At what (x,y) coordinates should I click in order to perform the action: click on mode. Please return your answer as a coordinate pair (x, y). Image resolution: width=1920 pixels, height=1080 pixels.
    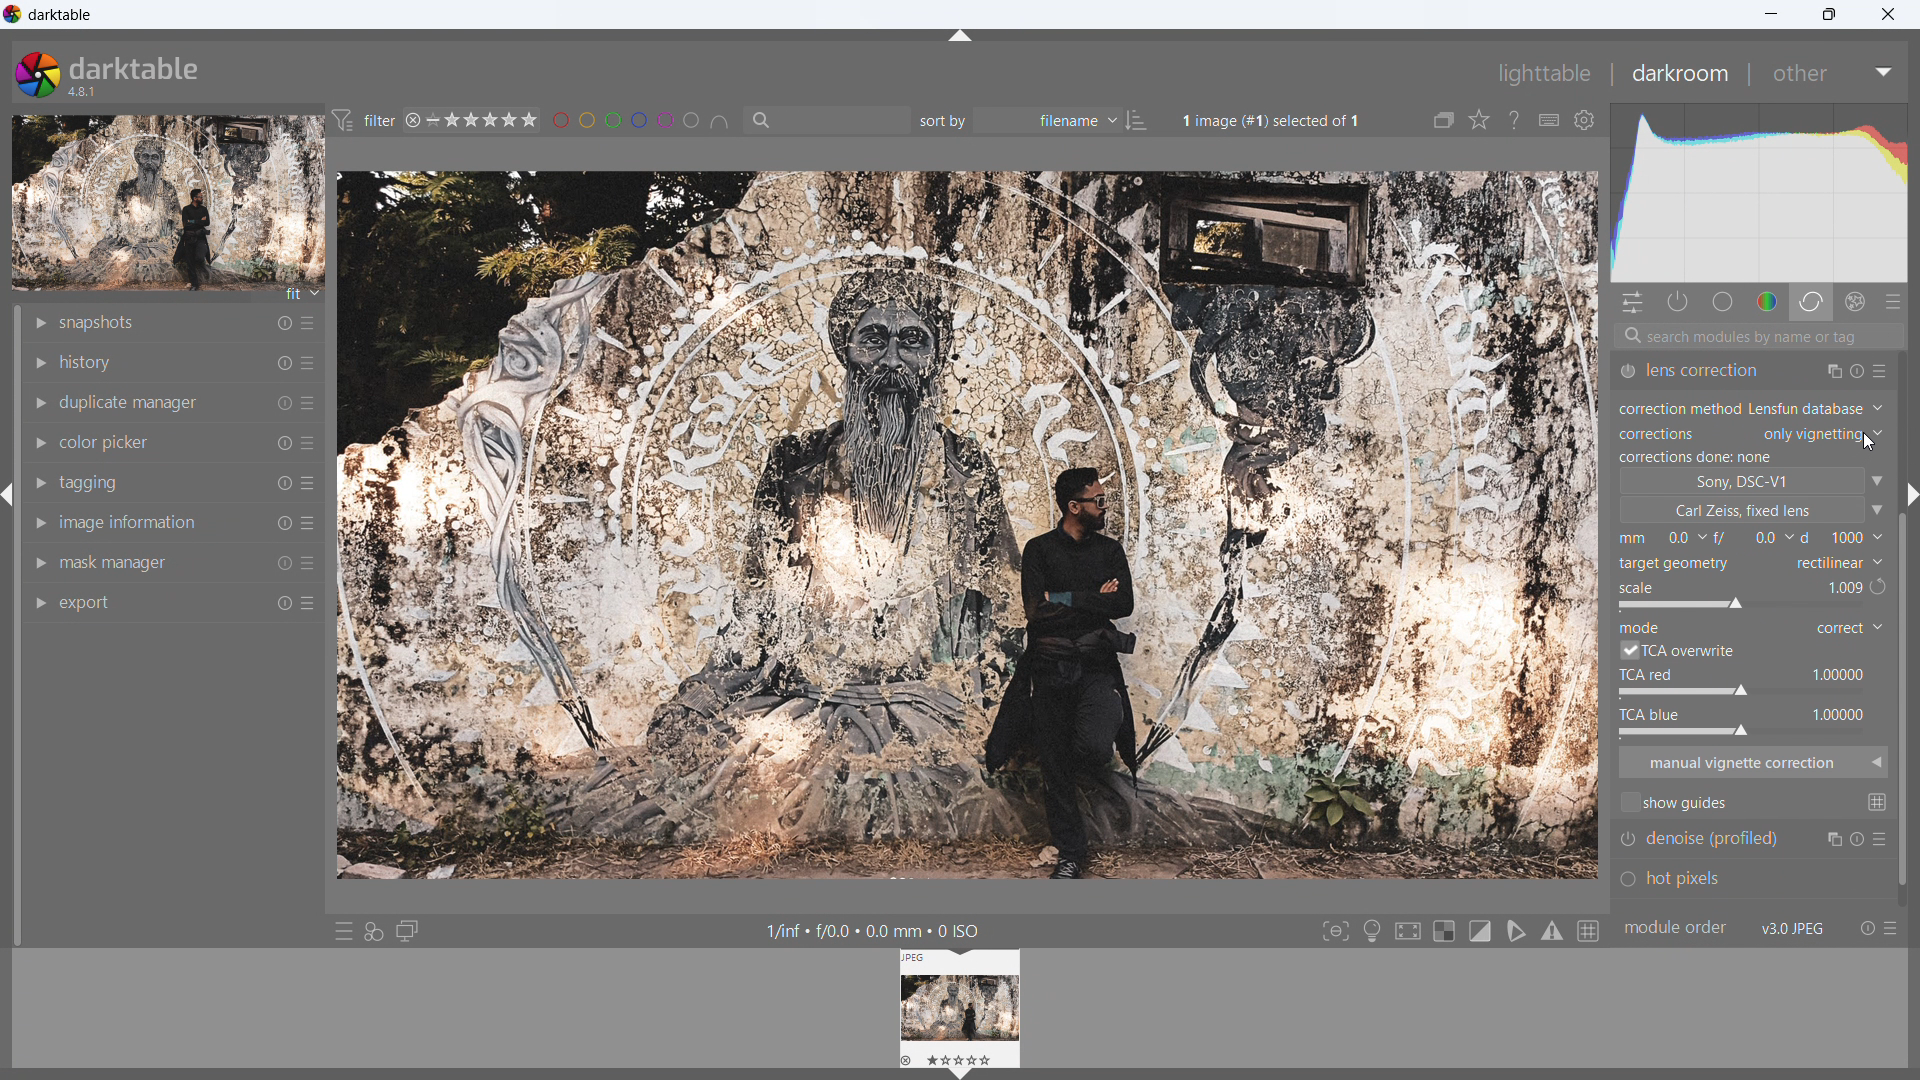
    Looking at the image, I should click on (1644, 627).